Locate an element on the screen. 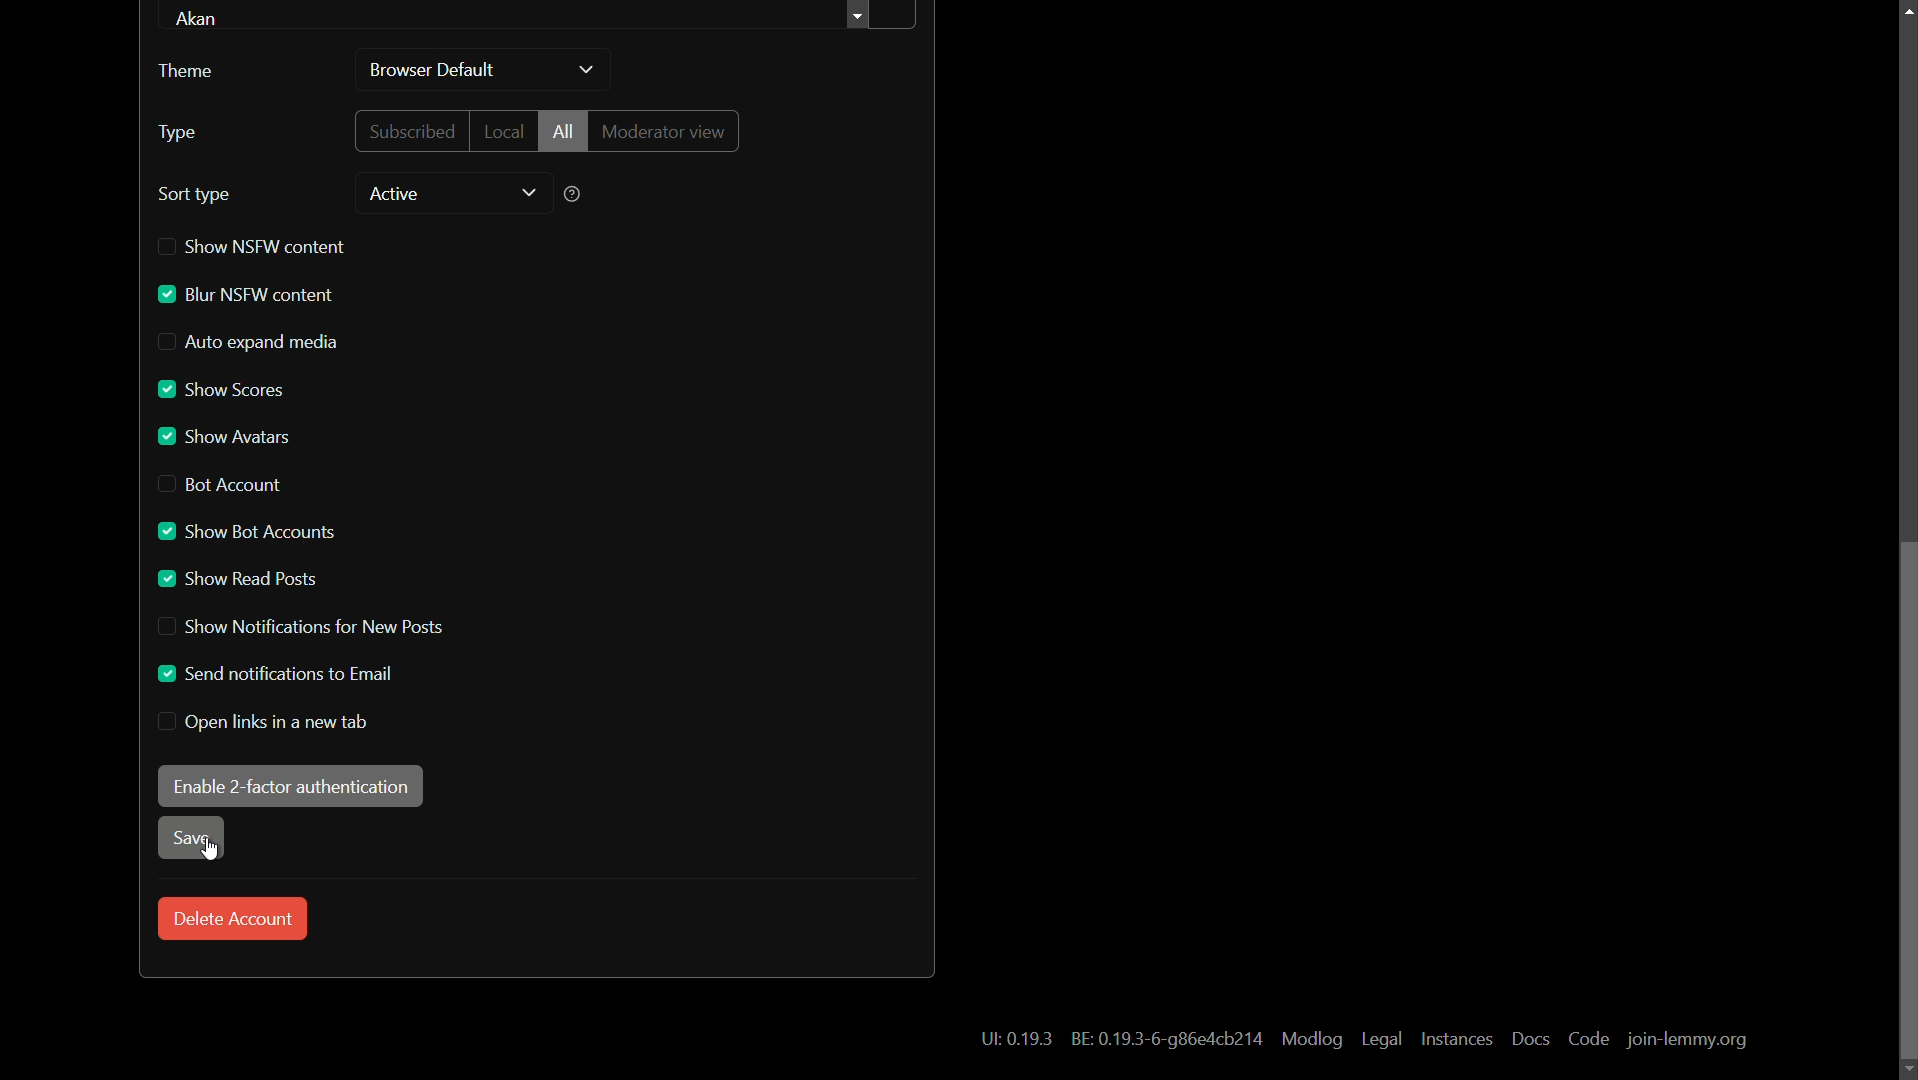  show nsfw content is located at coordinates (257, 245).